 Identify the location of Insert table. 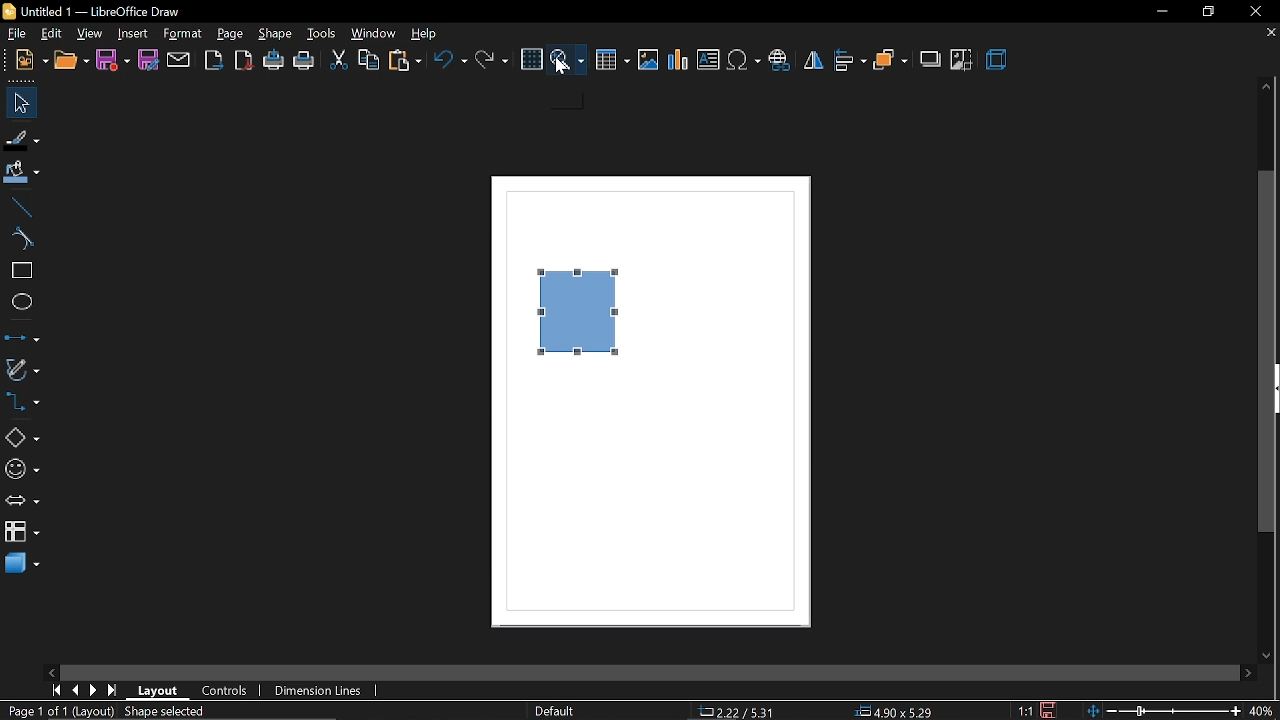
(610, 61).